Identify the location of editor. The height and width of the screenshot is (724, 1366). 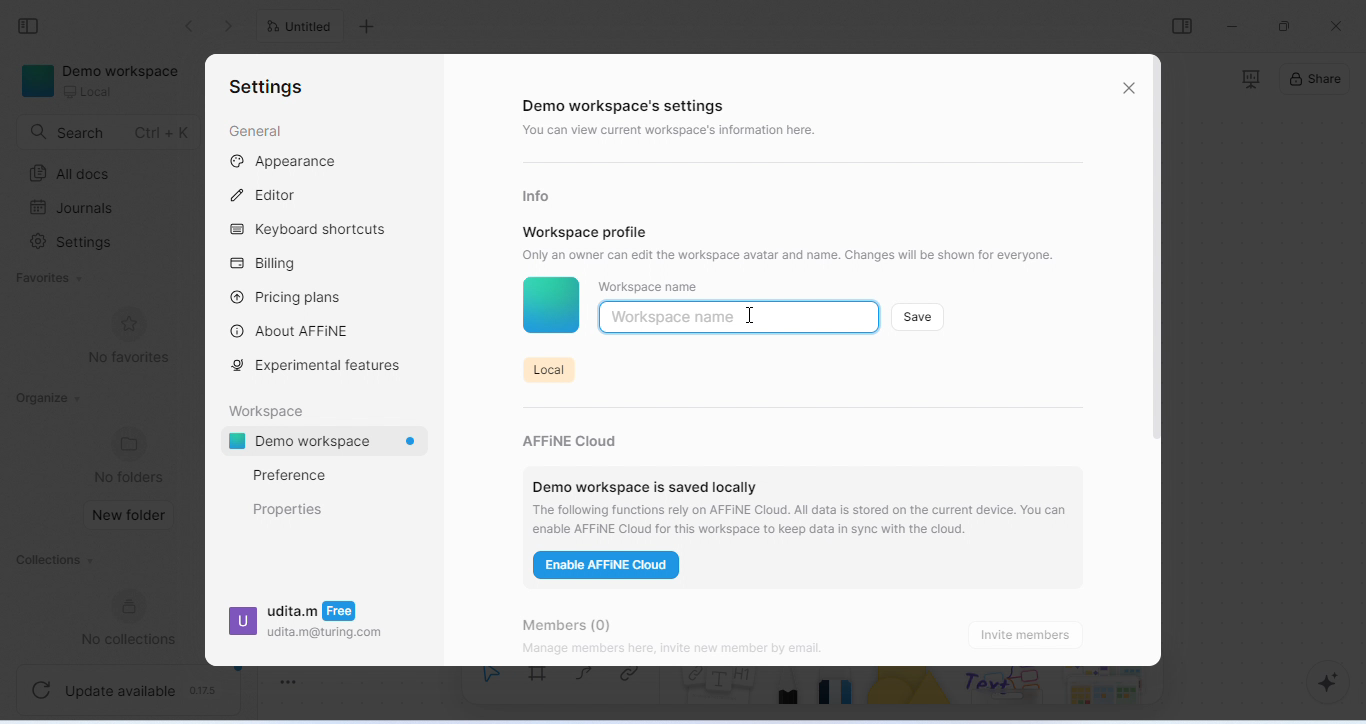
(268, 193).